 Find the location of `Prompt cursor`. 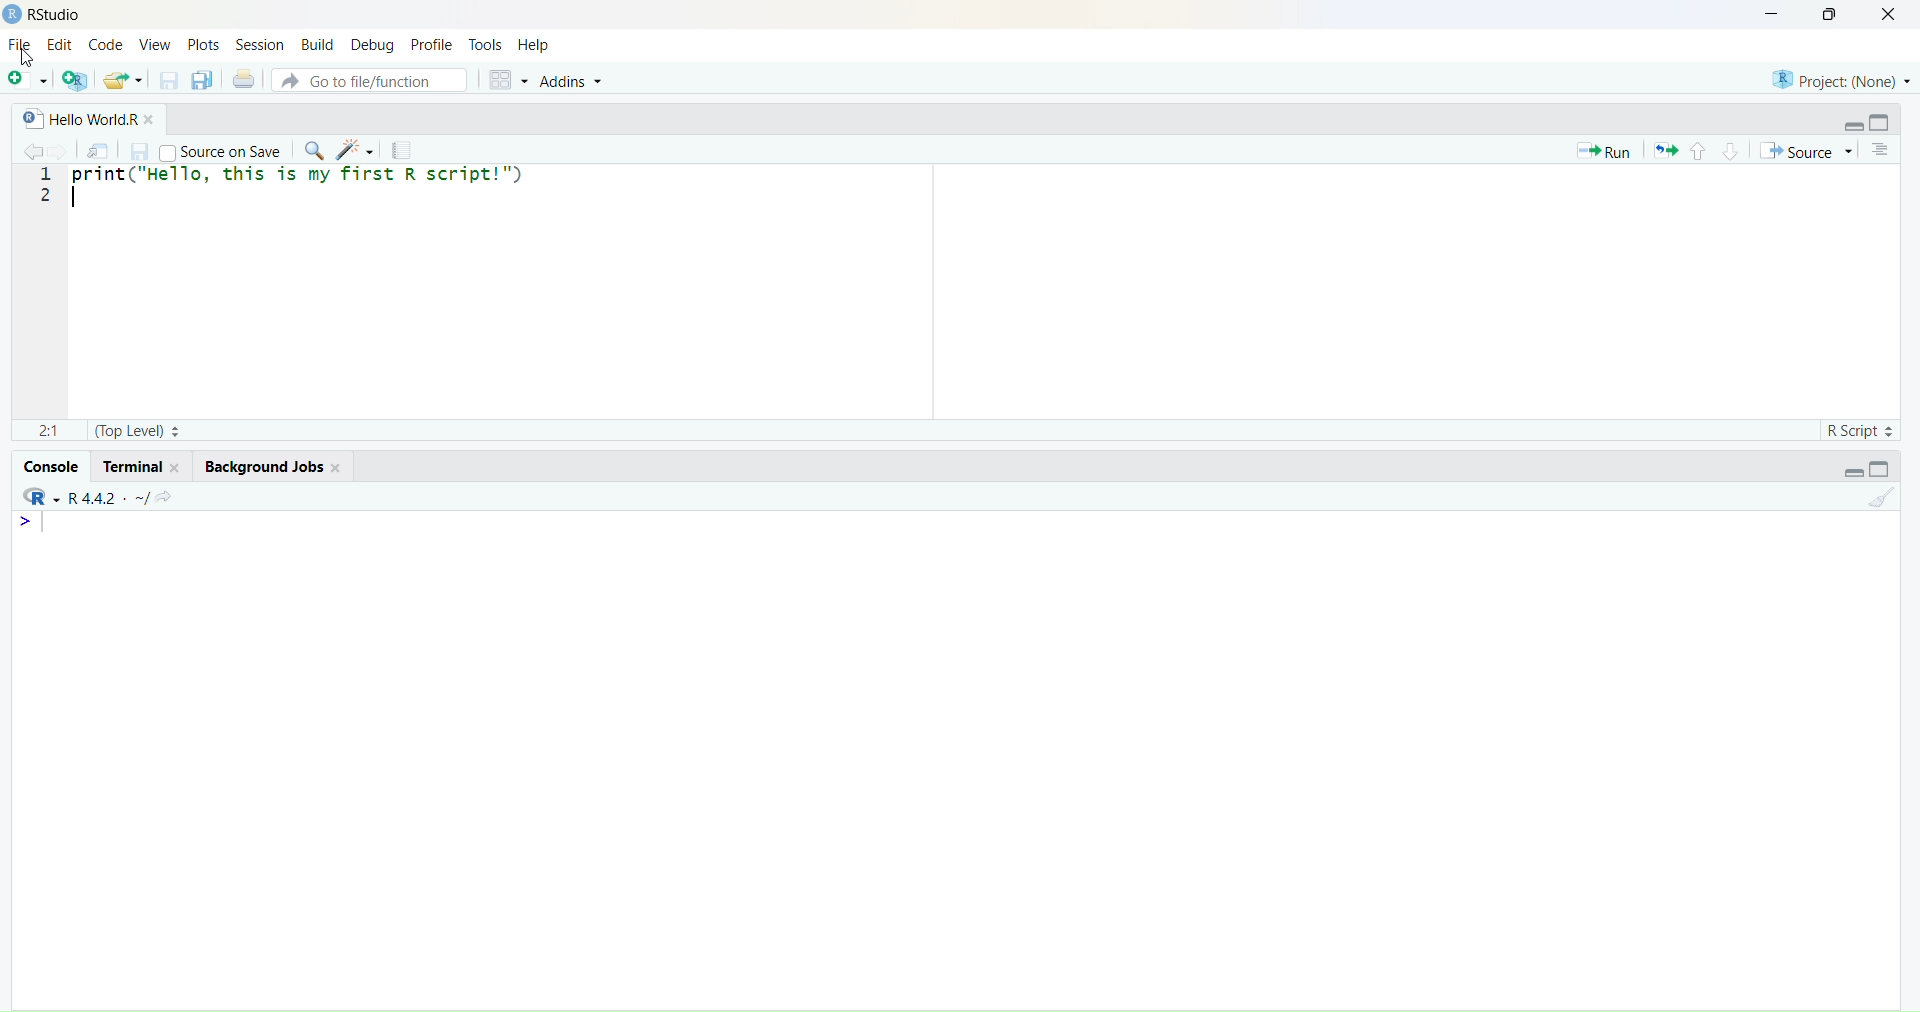

Prompt cursor is located at coordinates (24, 520).